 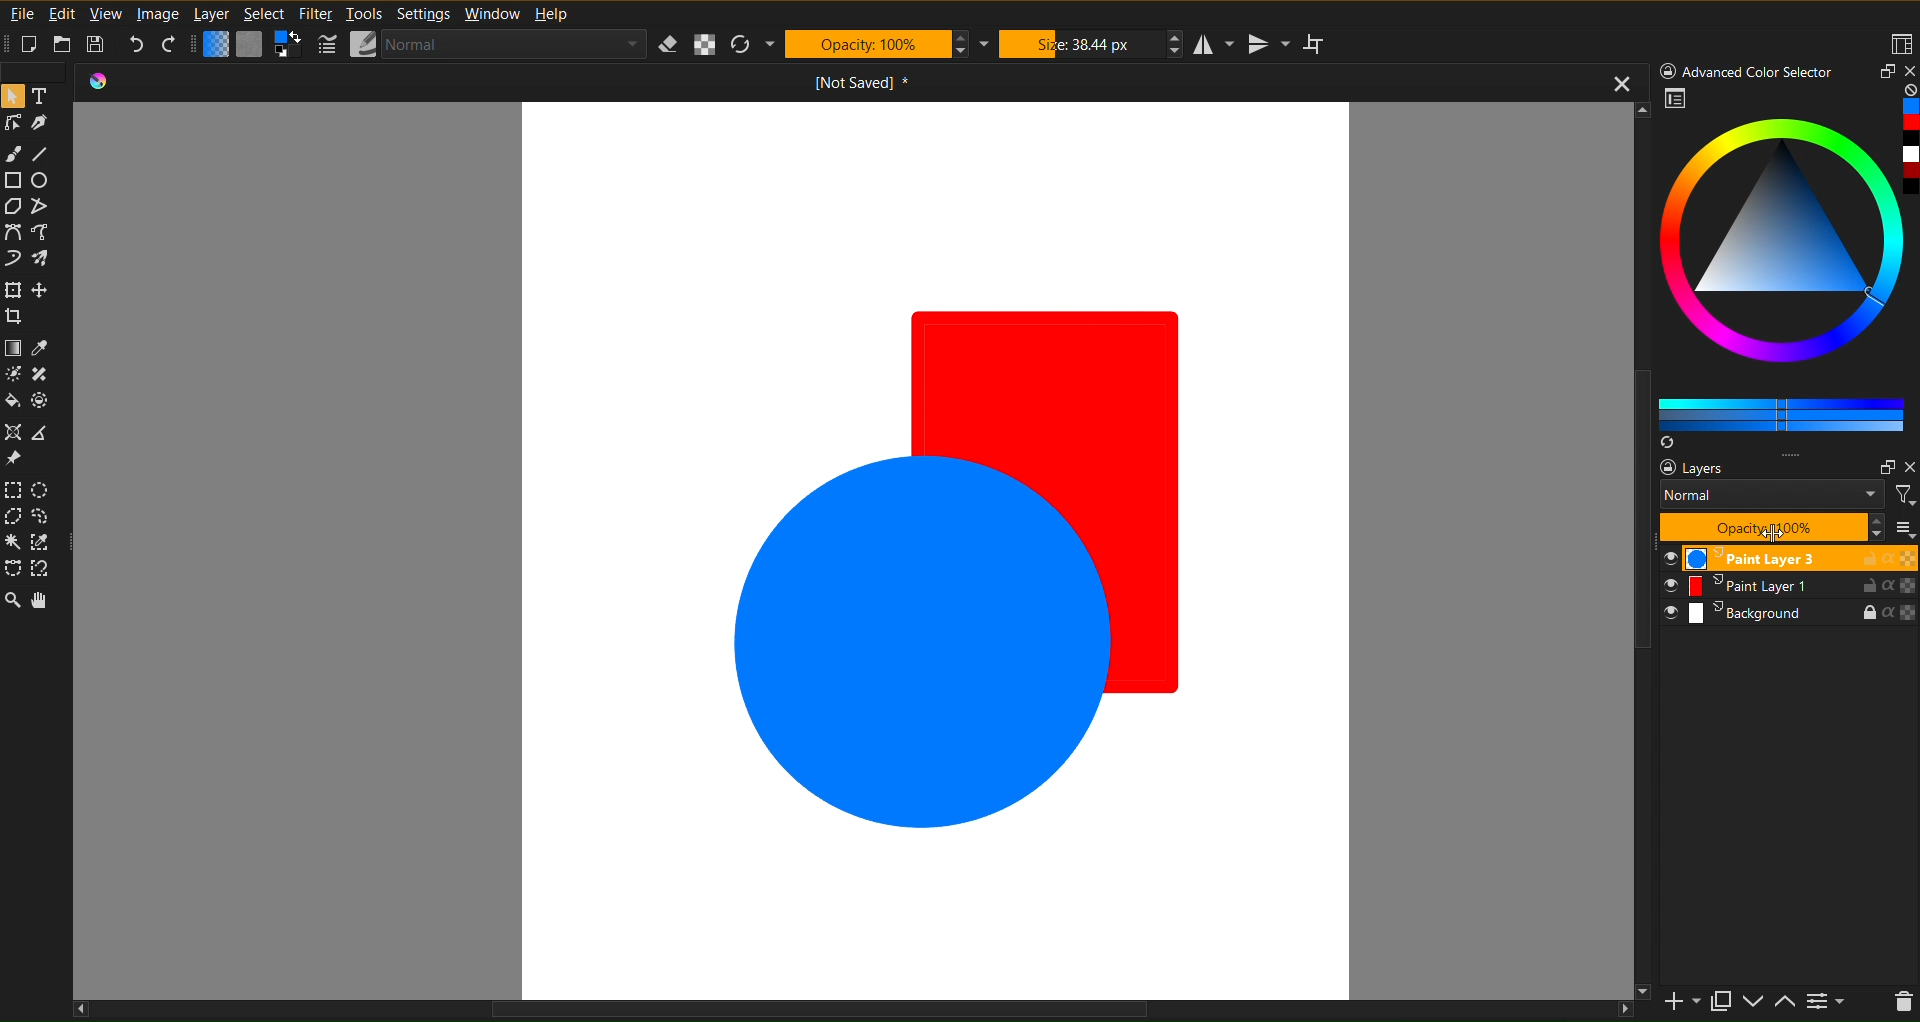 I want to click on Save, so click(x=99, y=45).